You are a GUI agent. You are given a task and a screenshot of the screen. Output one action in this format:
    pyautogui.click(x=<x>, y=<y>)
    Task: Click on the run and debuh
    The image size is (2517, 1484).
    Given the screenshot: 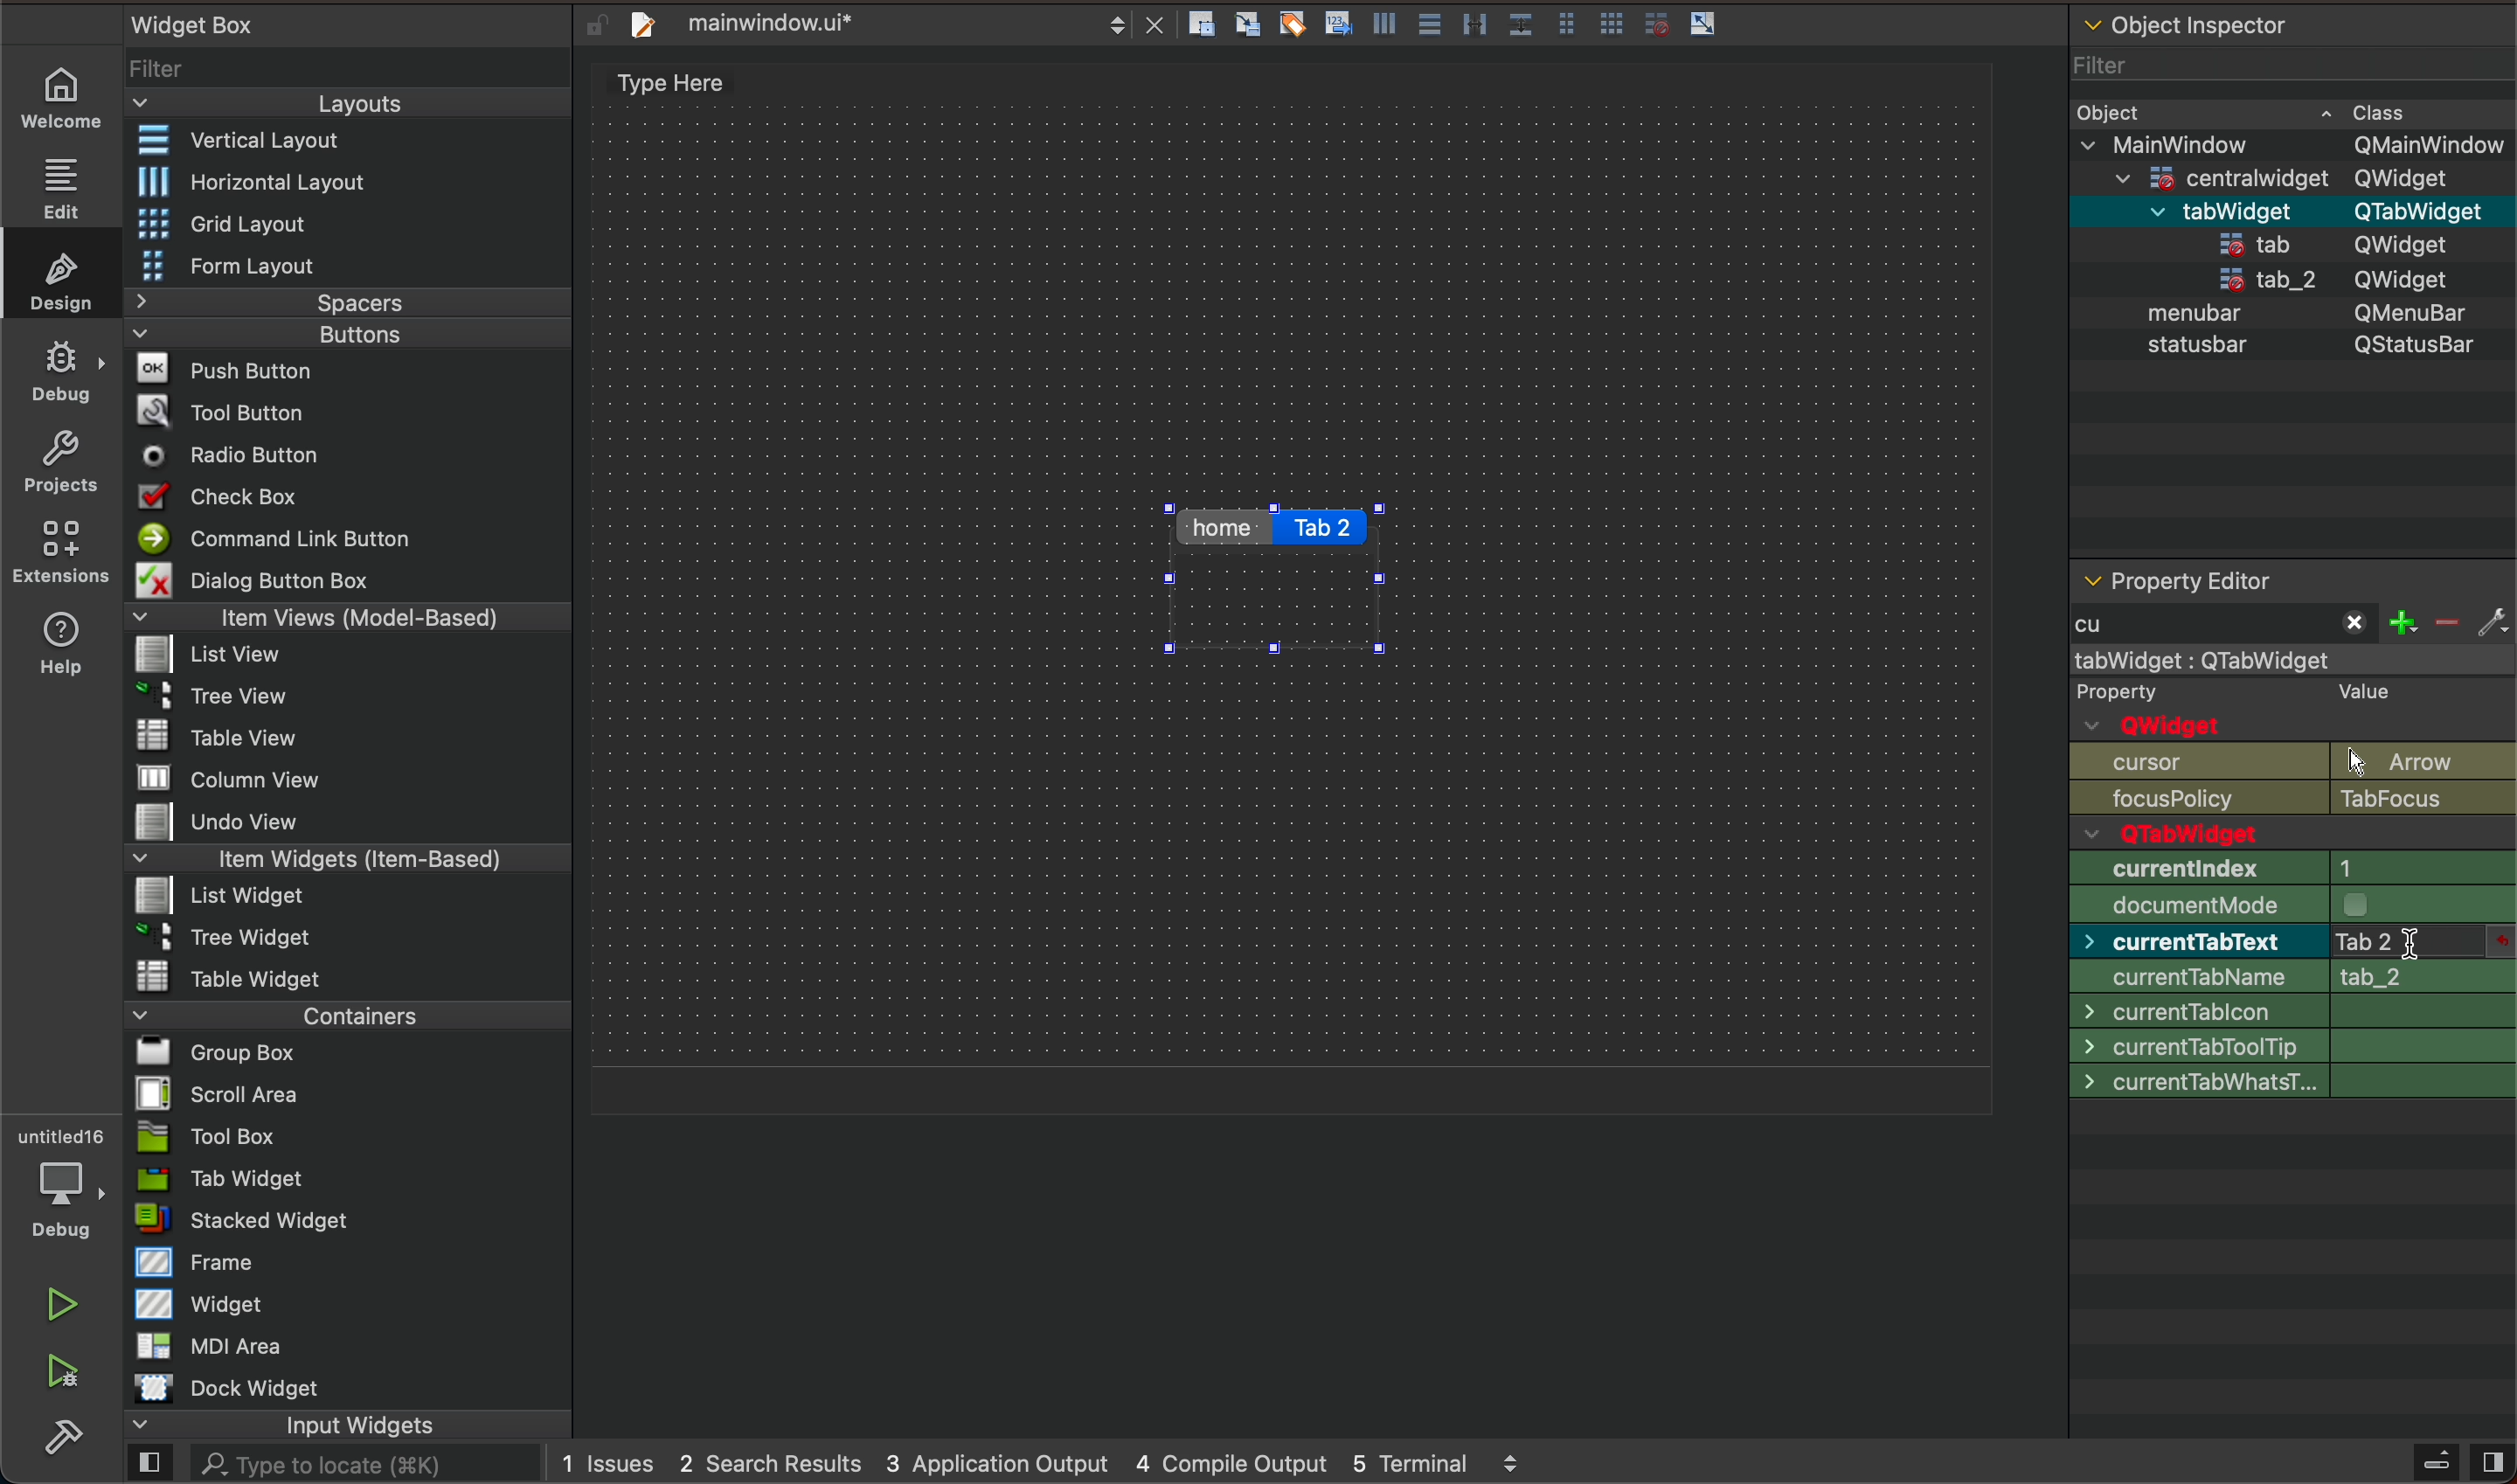 What is the action you would take?
    pyautogui.click(x=74, y=1373)
    